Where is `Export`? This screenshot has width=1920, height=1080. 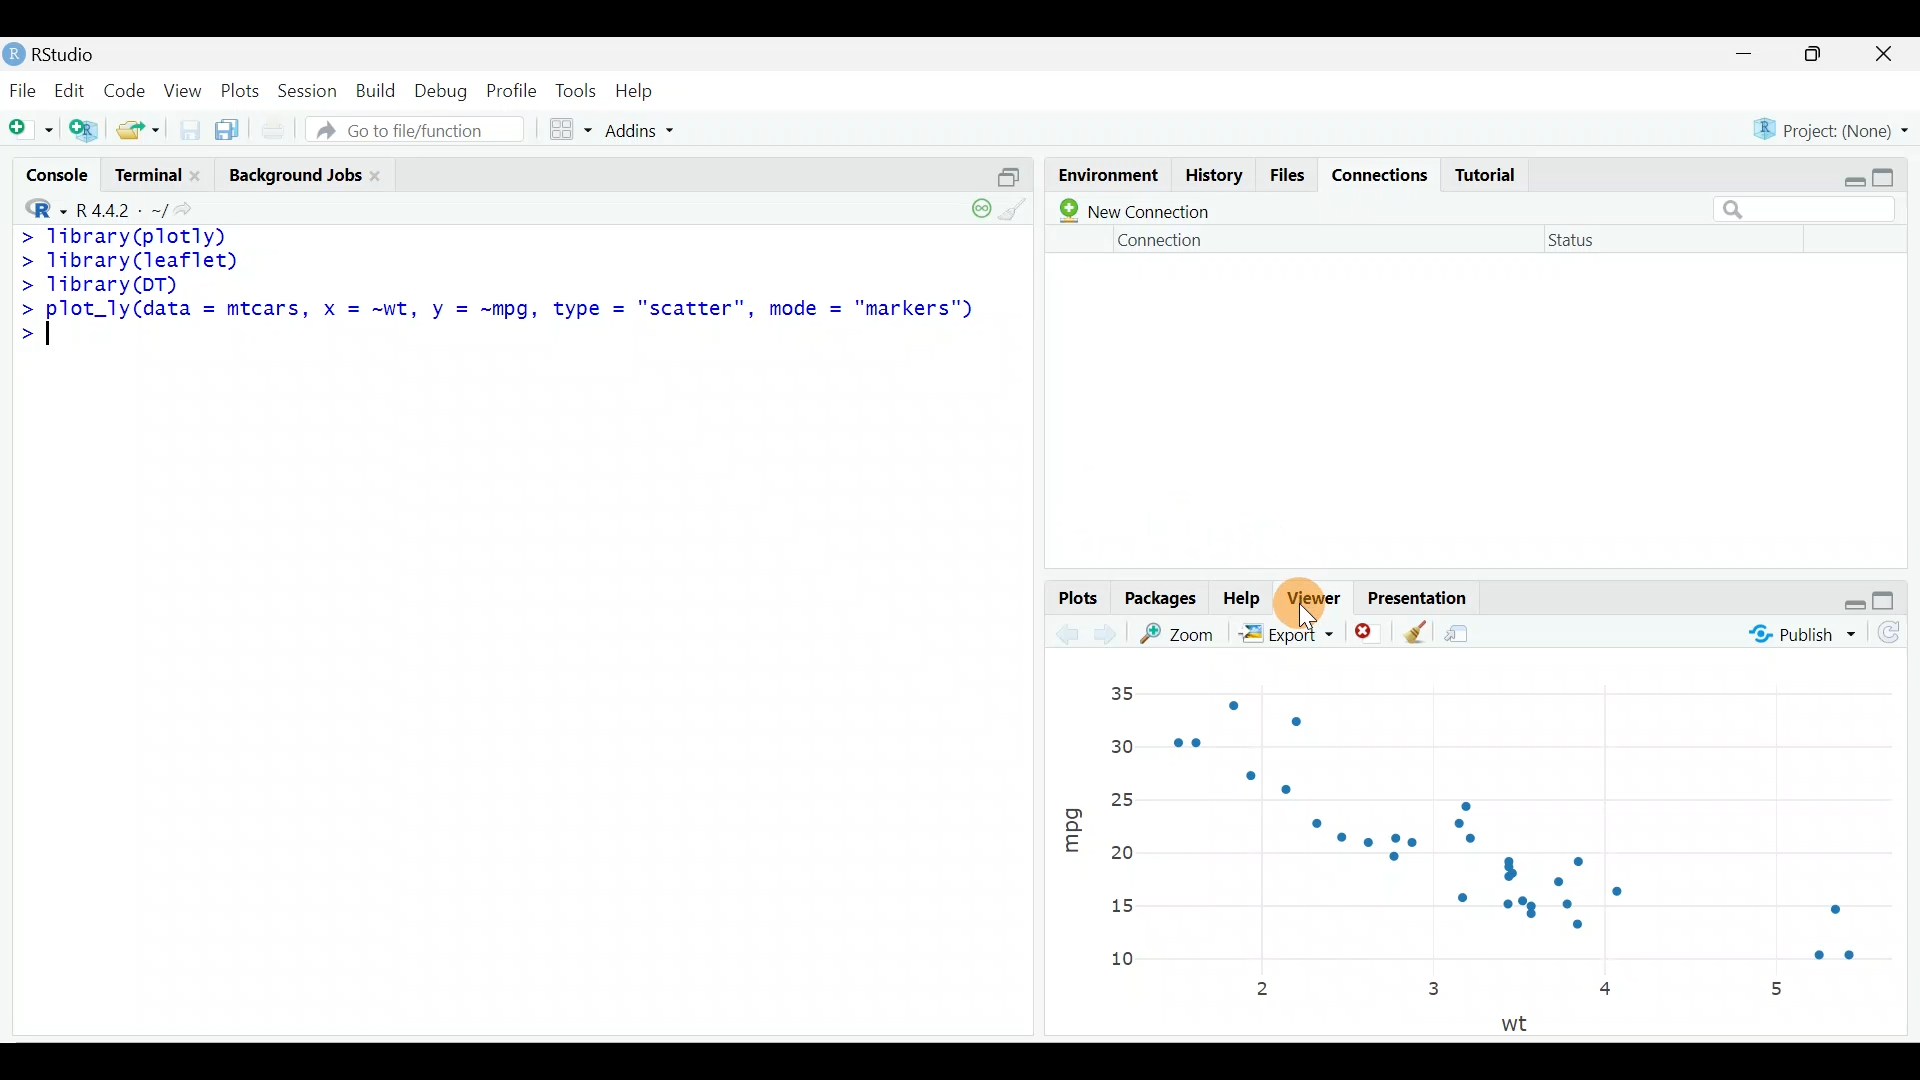
Export is located at coordinates (1286, 633).